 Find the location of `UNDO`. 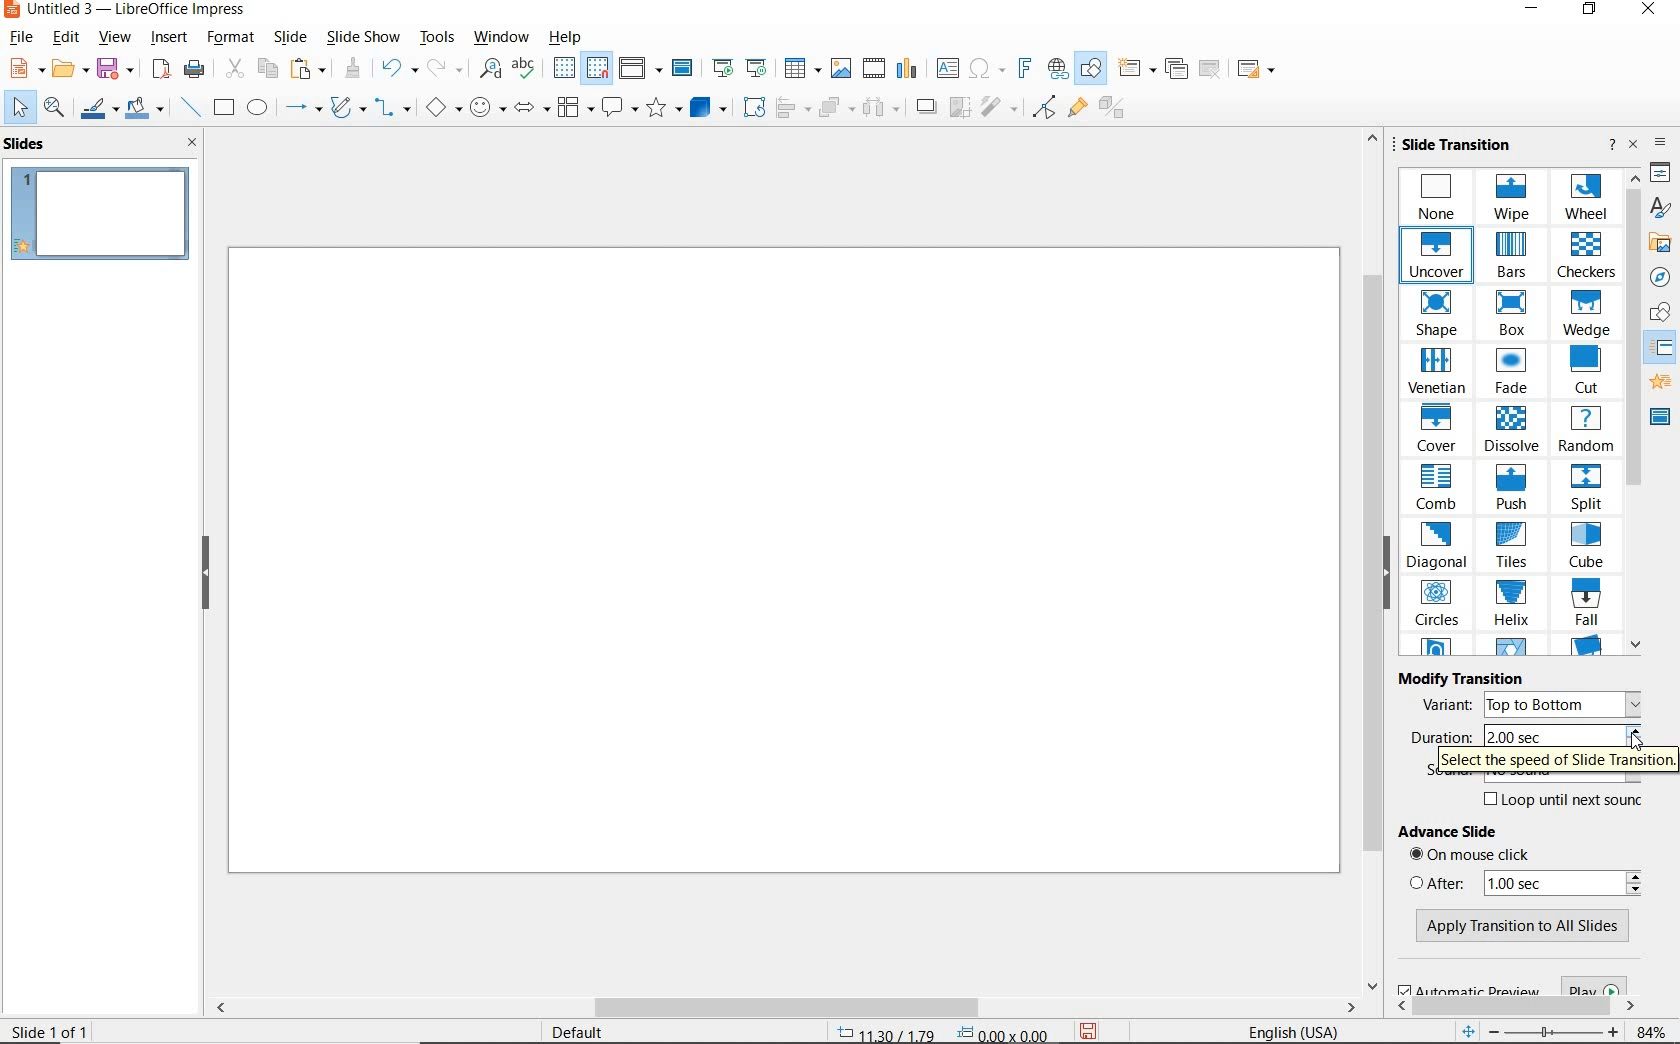

UNDO is located at coordinates (401, 67).